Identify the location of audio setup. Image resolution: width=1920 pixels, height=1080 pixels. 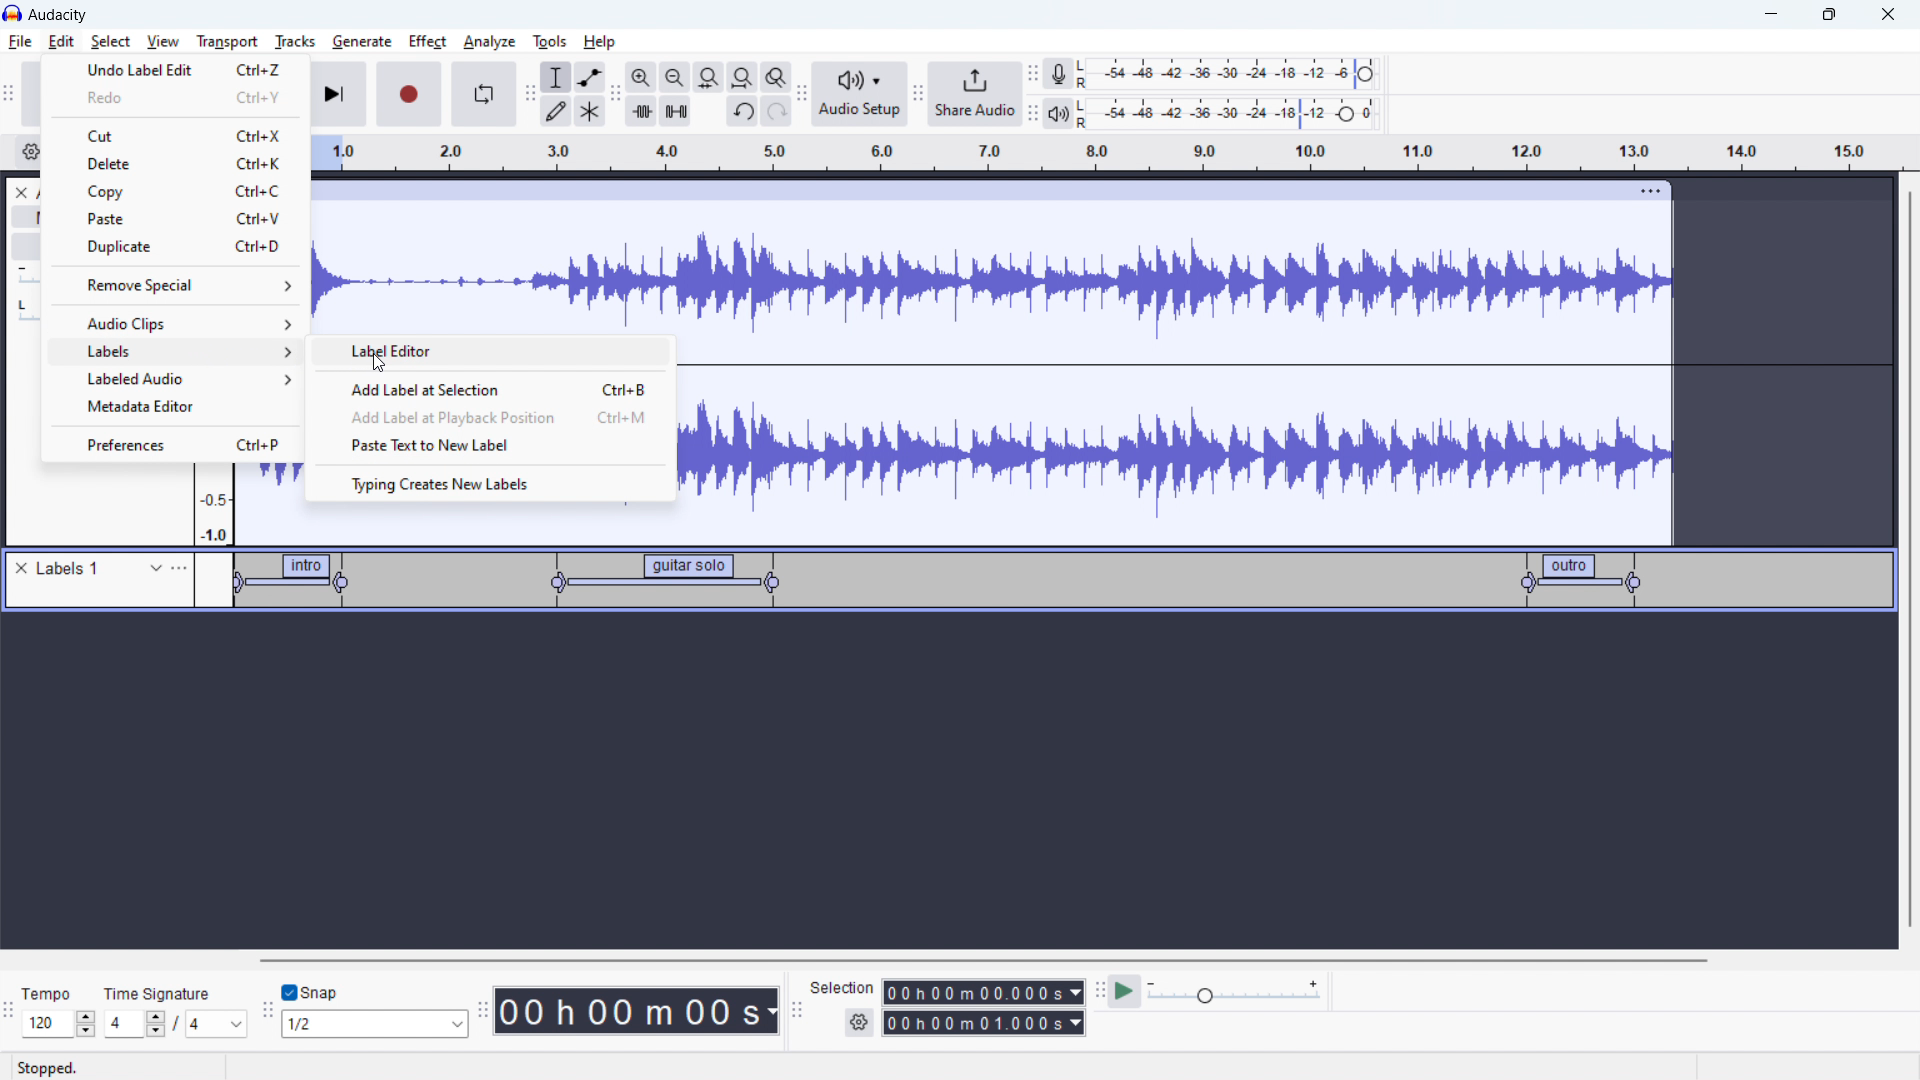
(860, 95).